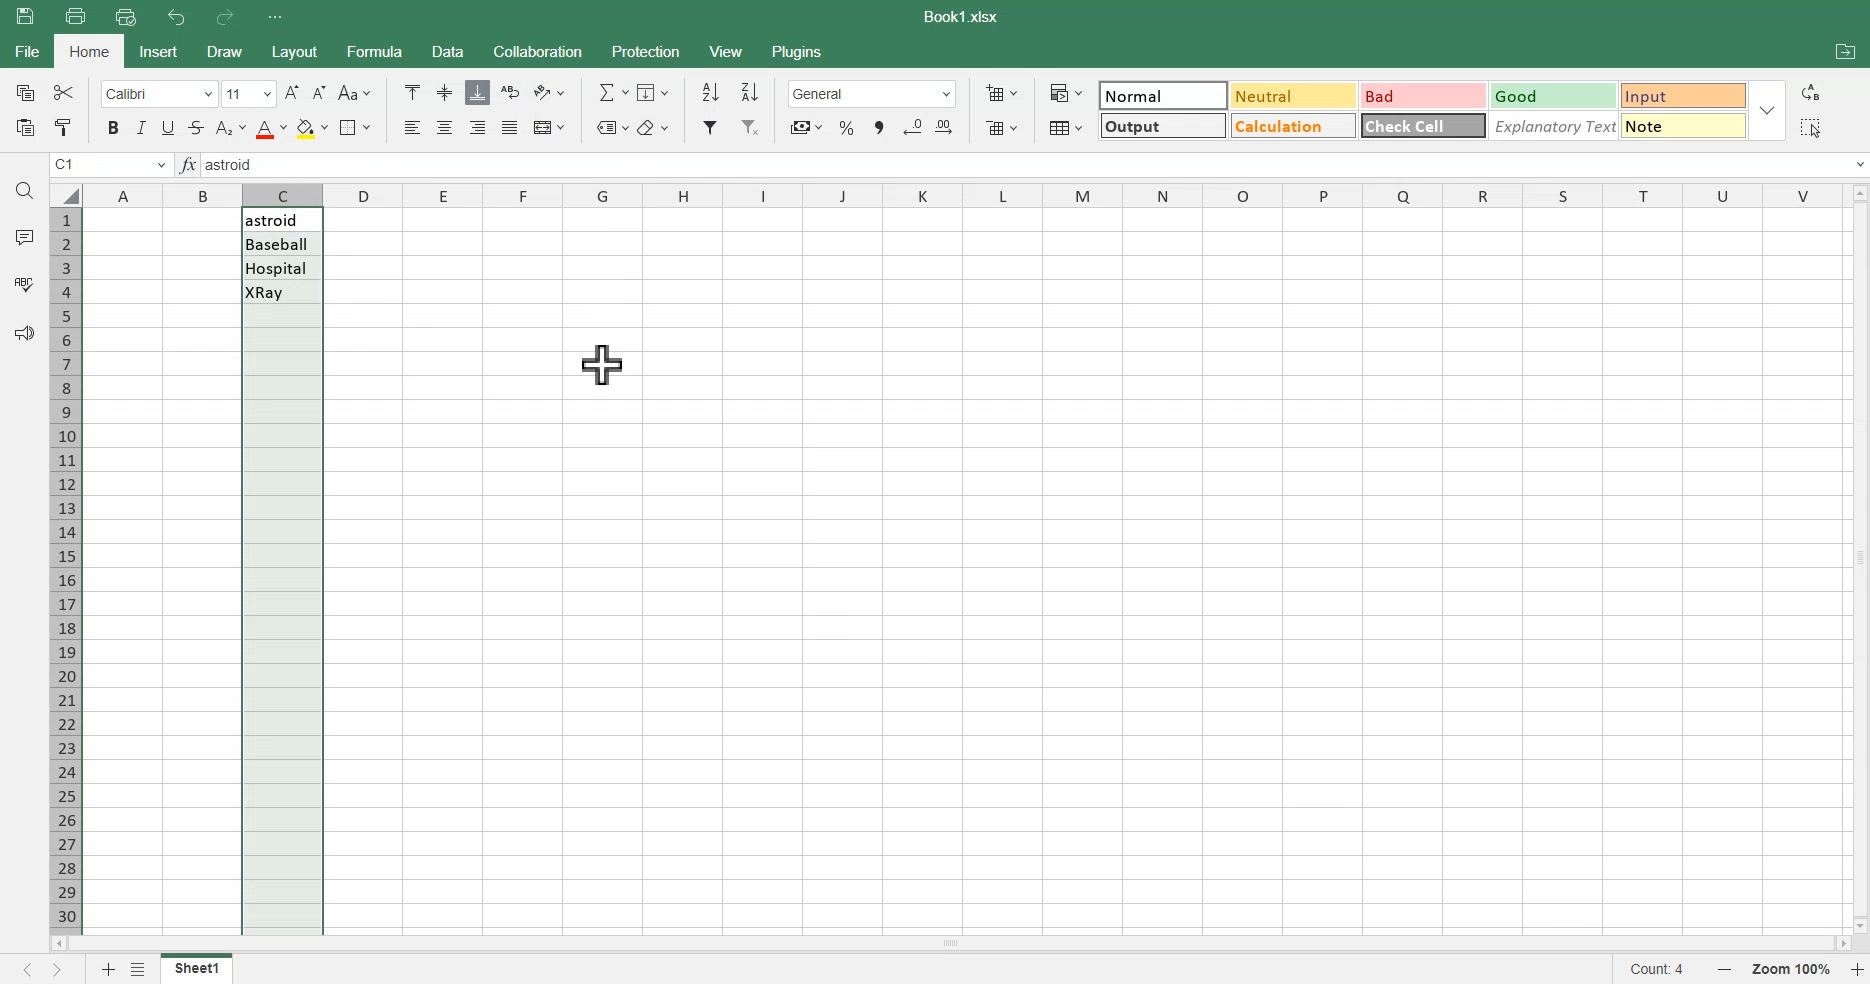 The height and width of the screenshot is (984, 1870). Describe the element at coordinates (1555, 128) in the screenshot. I see `Explanatory text` at that location.